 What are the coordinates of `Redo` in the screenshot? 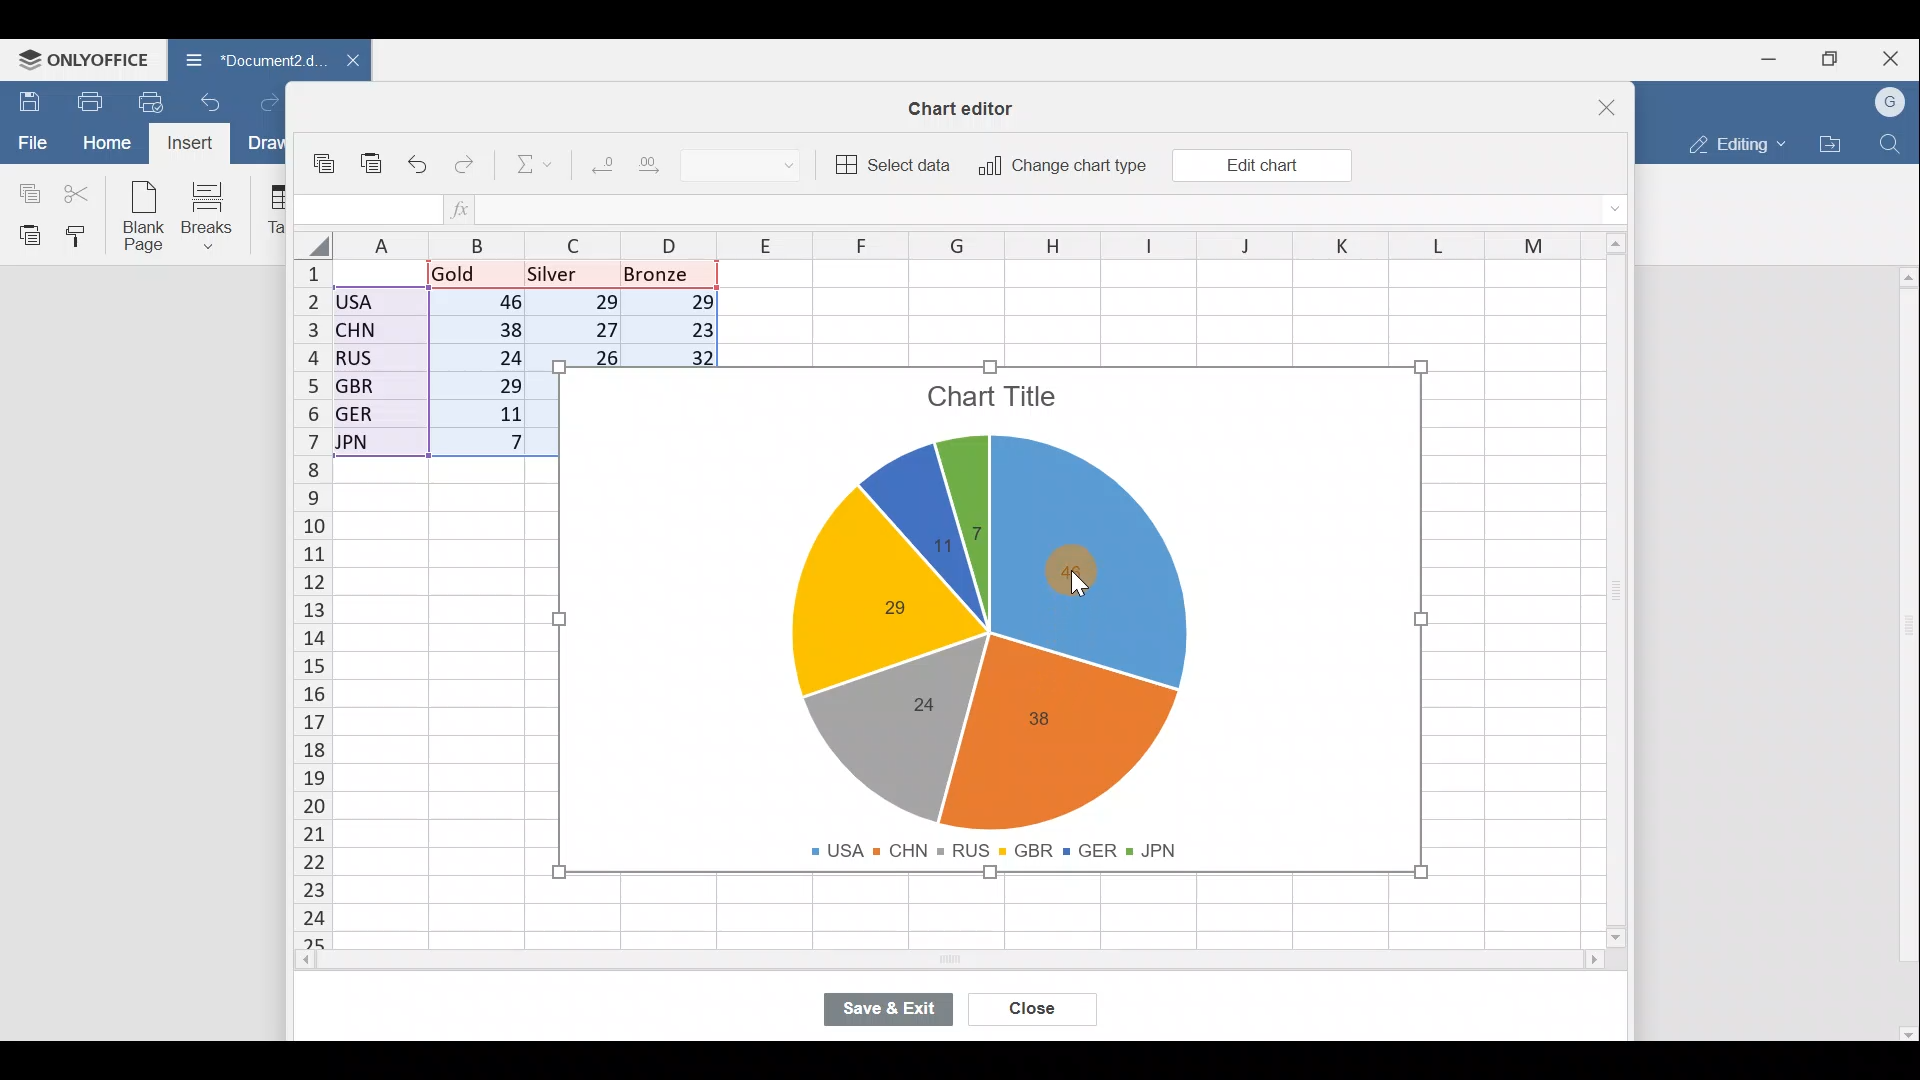 It's located at (277, 104).